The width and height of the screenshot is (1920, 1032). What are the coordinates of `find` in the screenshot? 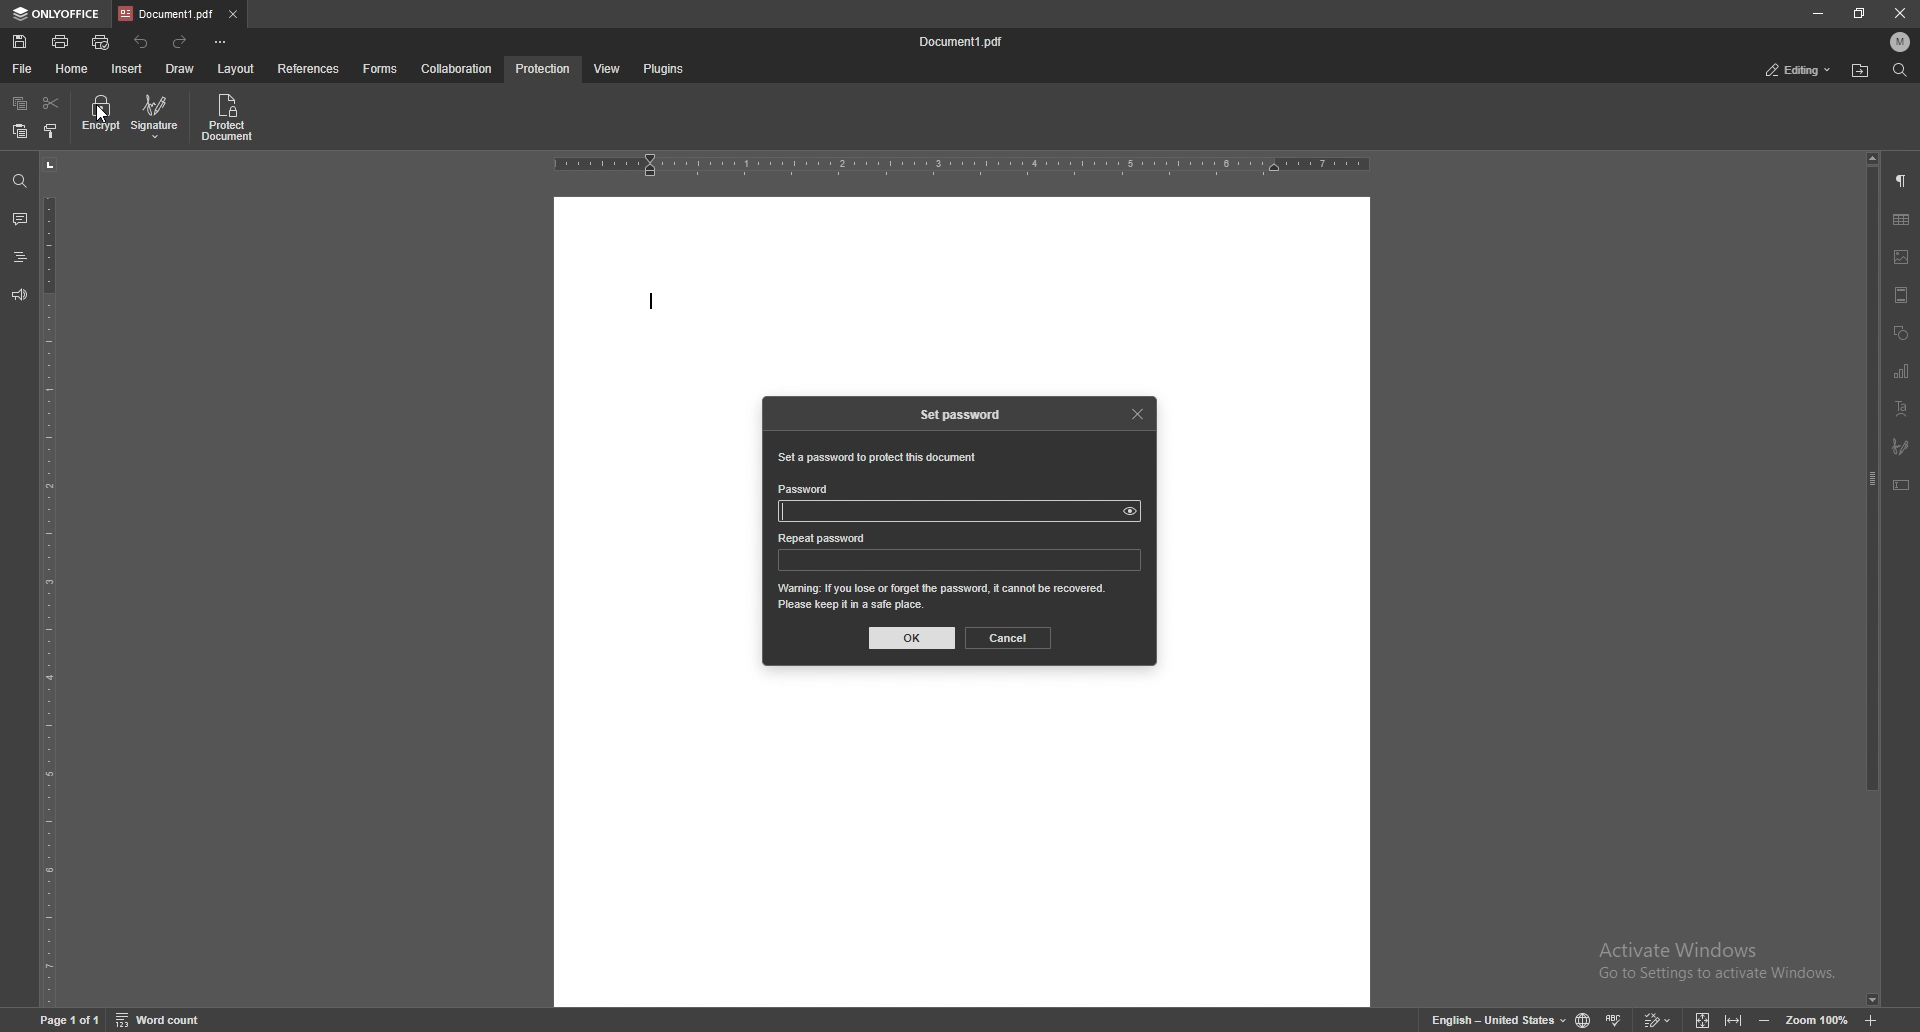 It's located at (19, 181).